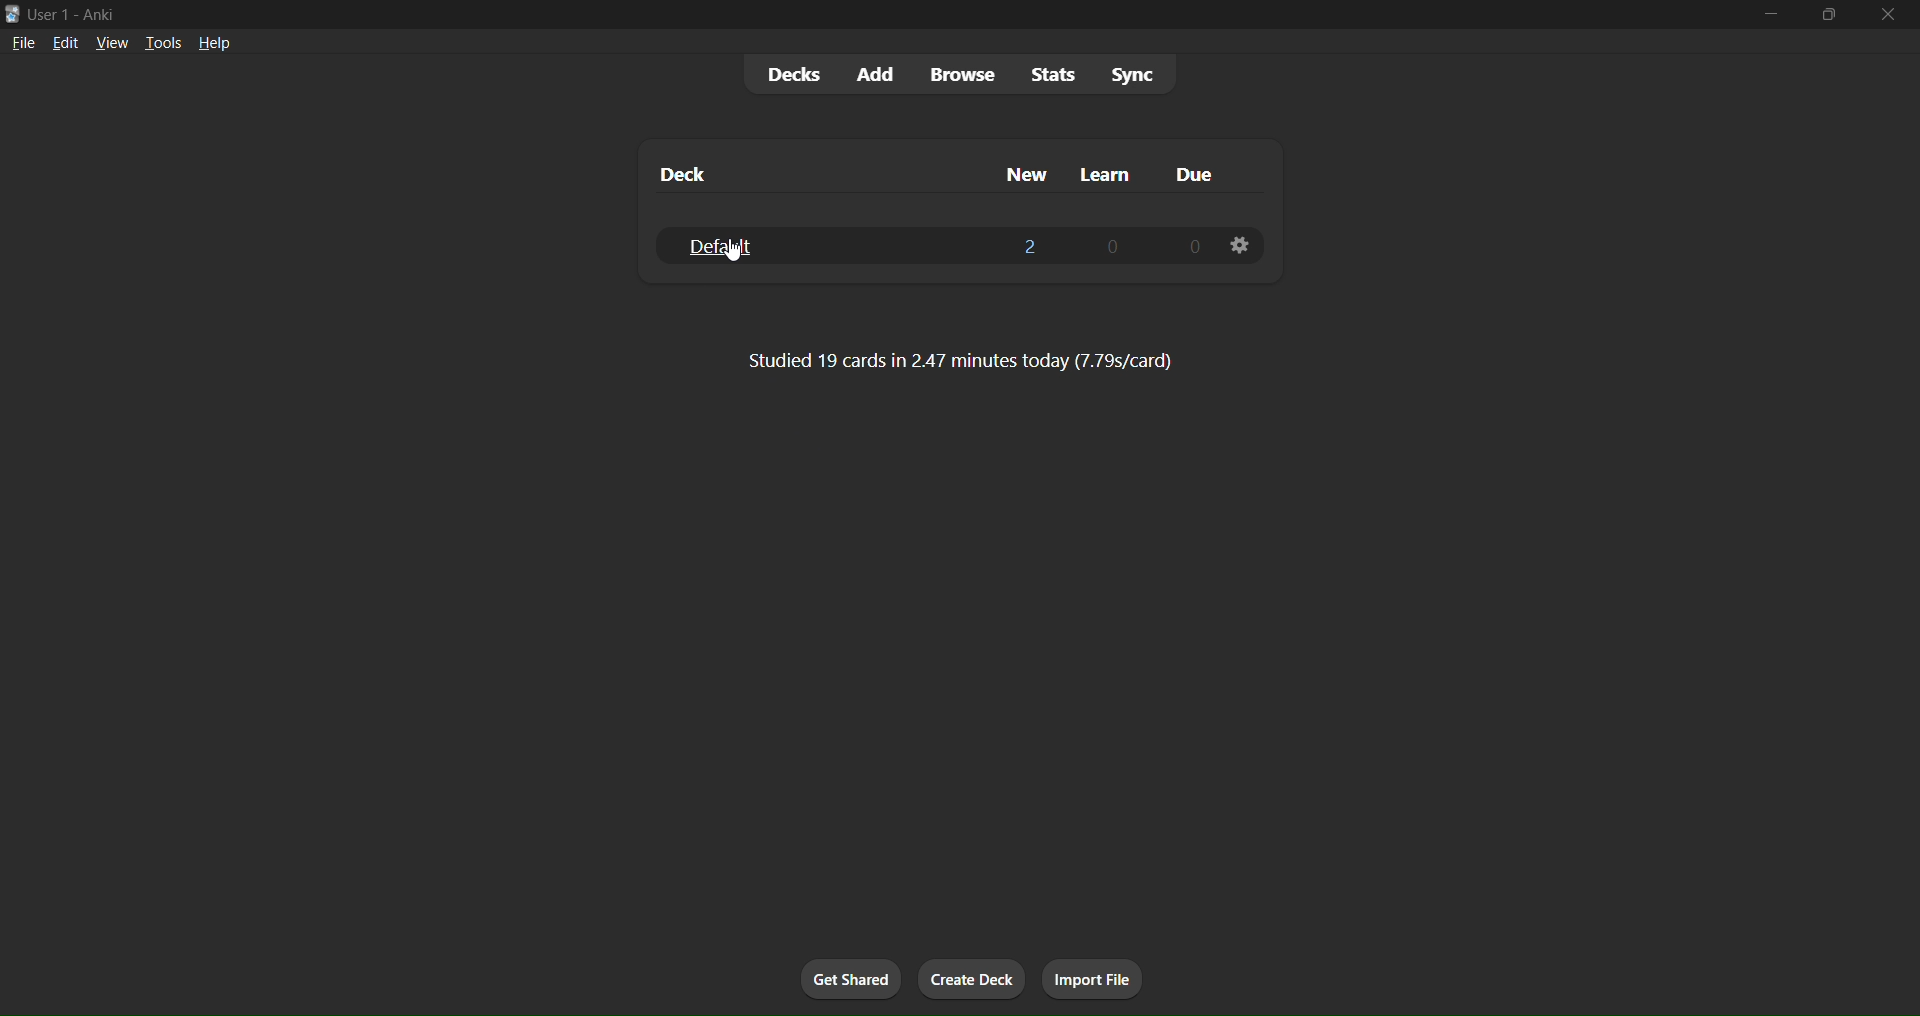  What do you see at coordinates (720, 246) in the screenshot?
I see `default` at bounding box center [720, 246].